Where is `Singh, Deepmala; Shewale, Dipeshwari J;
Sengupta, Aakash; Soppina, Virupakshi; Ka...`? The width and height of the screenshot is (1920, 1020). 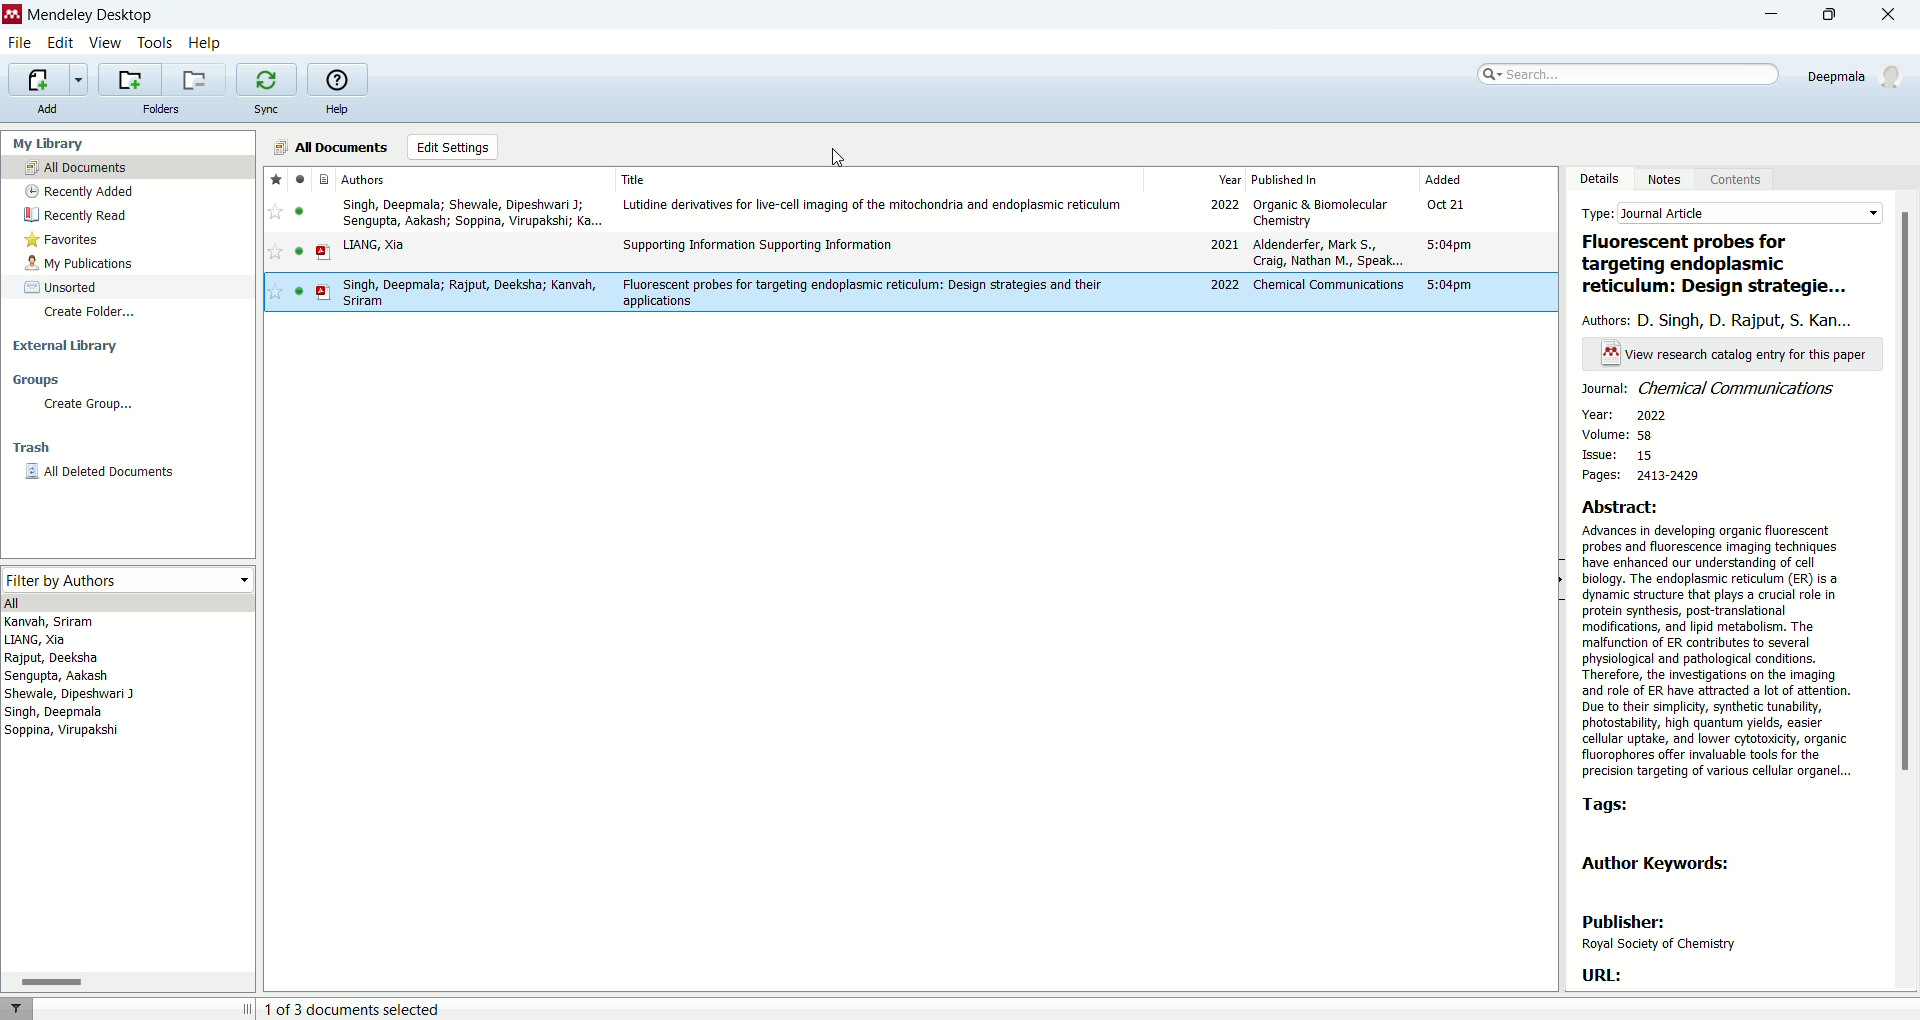
Singh, Deepmala; Shewale, Dipeshwari J;
Sengupta, Aakash; Soppina, Virupakshi; Ka... is located at coordinates (468, 212).